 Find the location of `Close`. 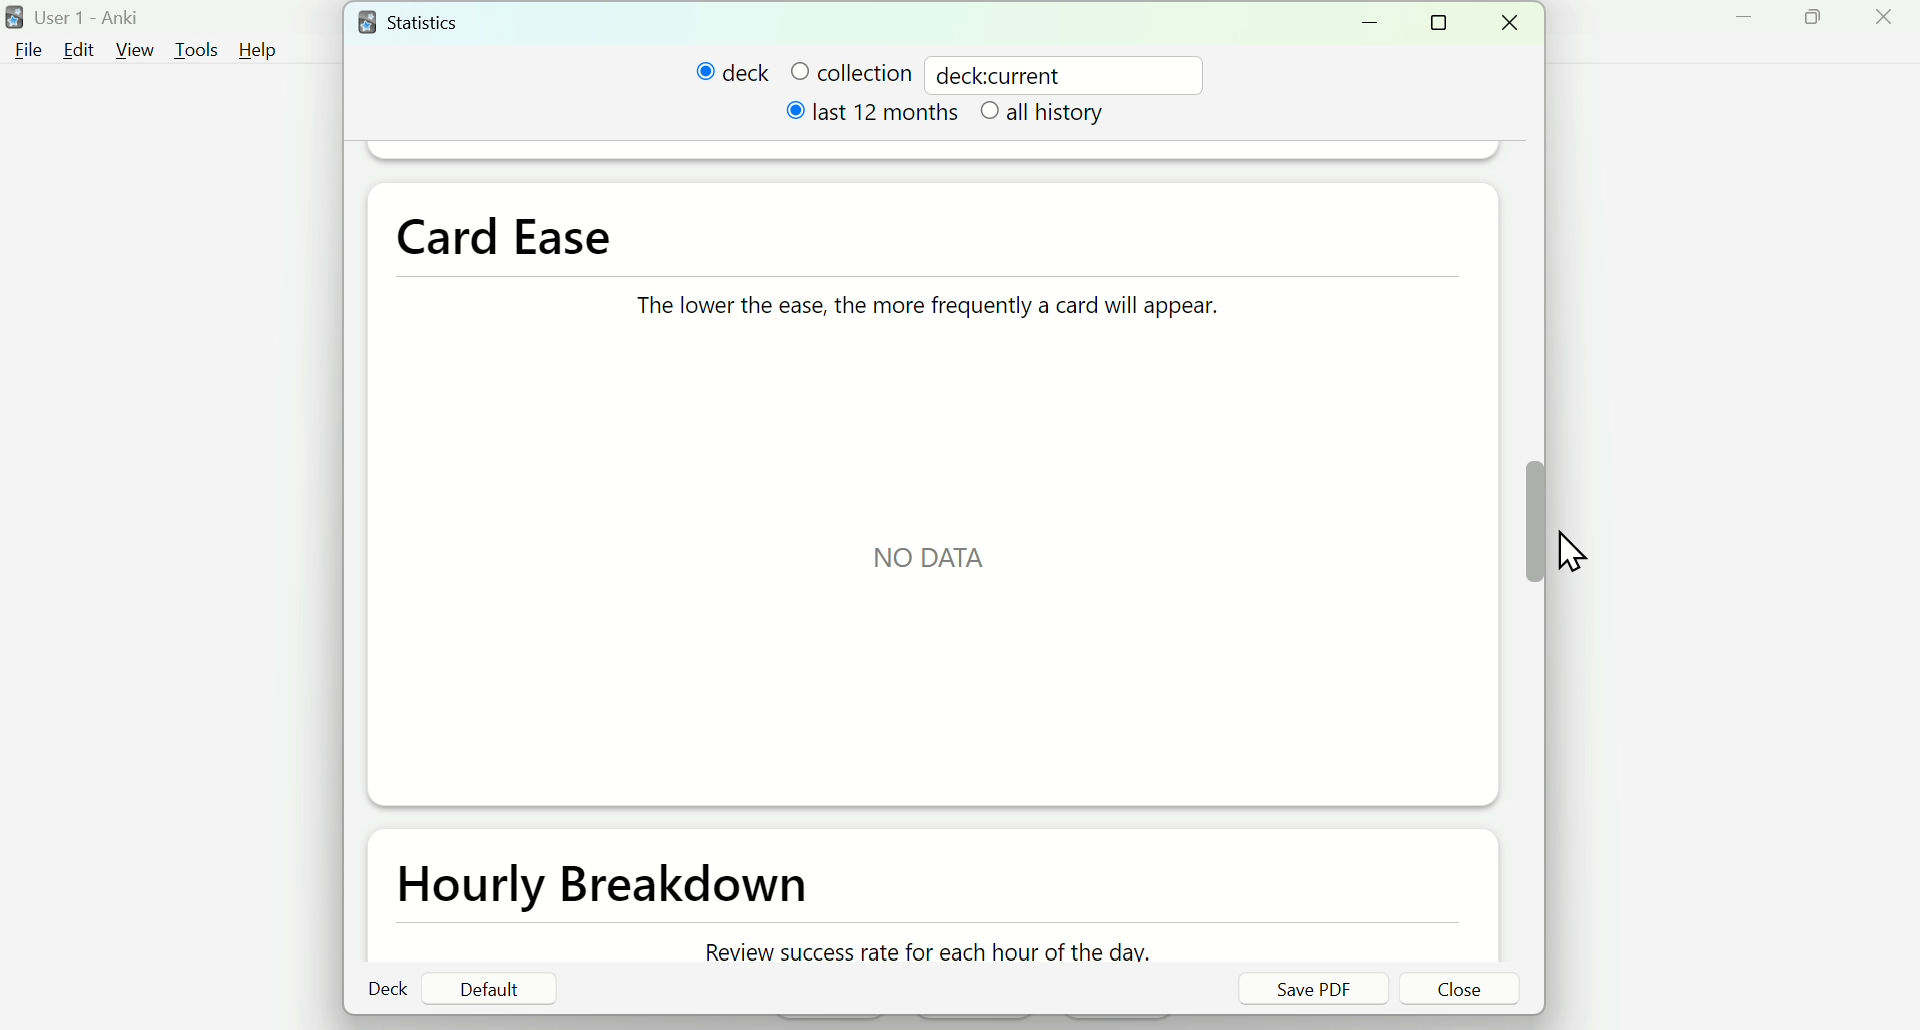

Close is located at coordinates (1516, 23).